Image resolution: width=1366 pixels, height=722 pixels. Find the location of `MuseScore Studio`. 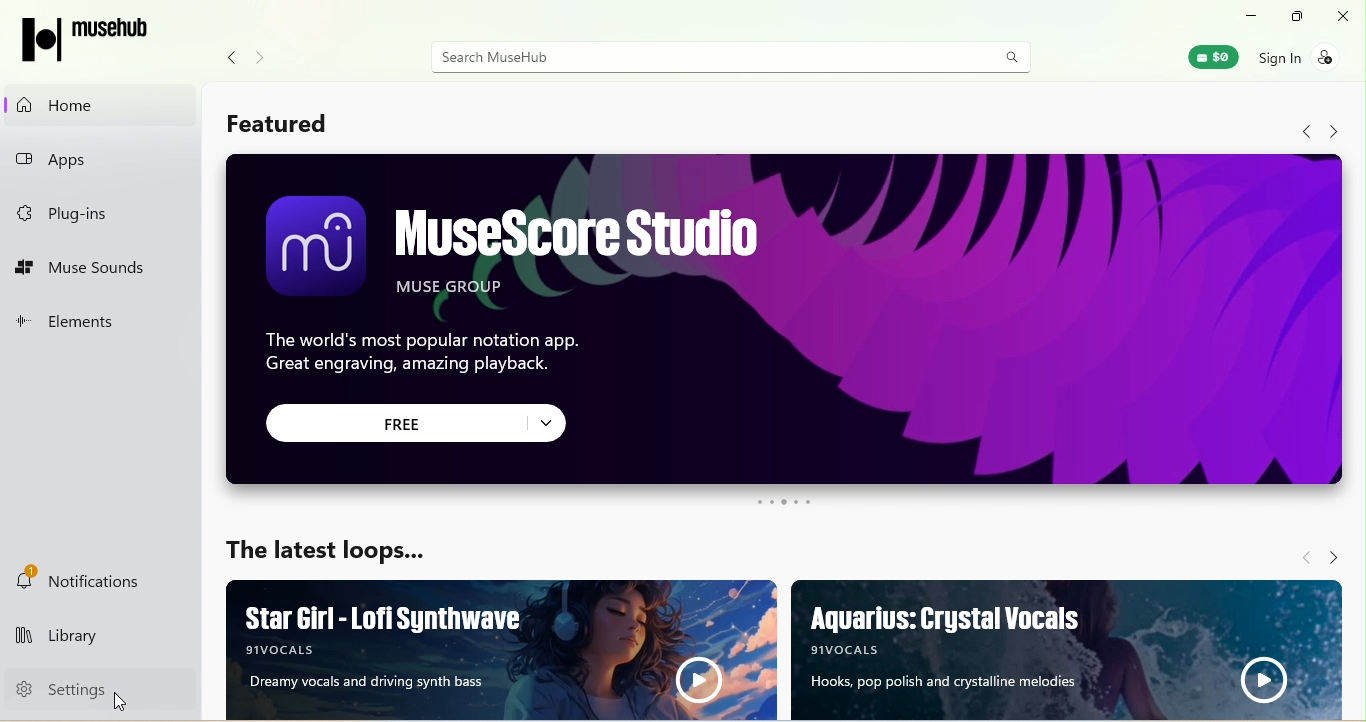

MuseScore Studio is located at coordinates (576, 233).